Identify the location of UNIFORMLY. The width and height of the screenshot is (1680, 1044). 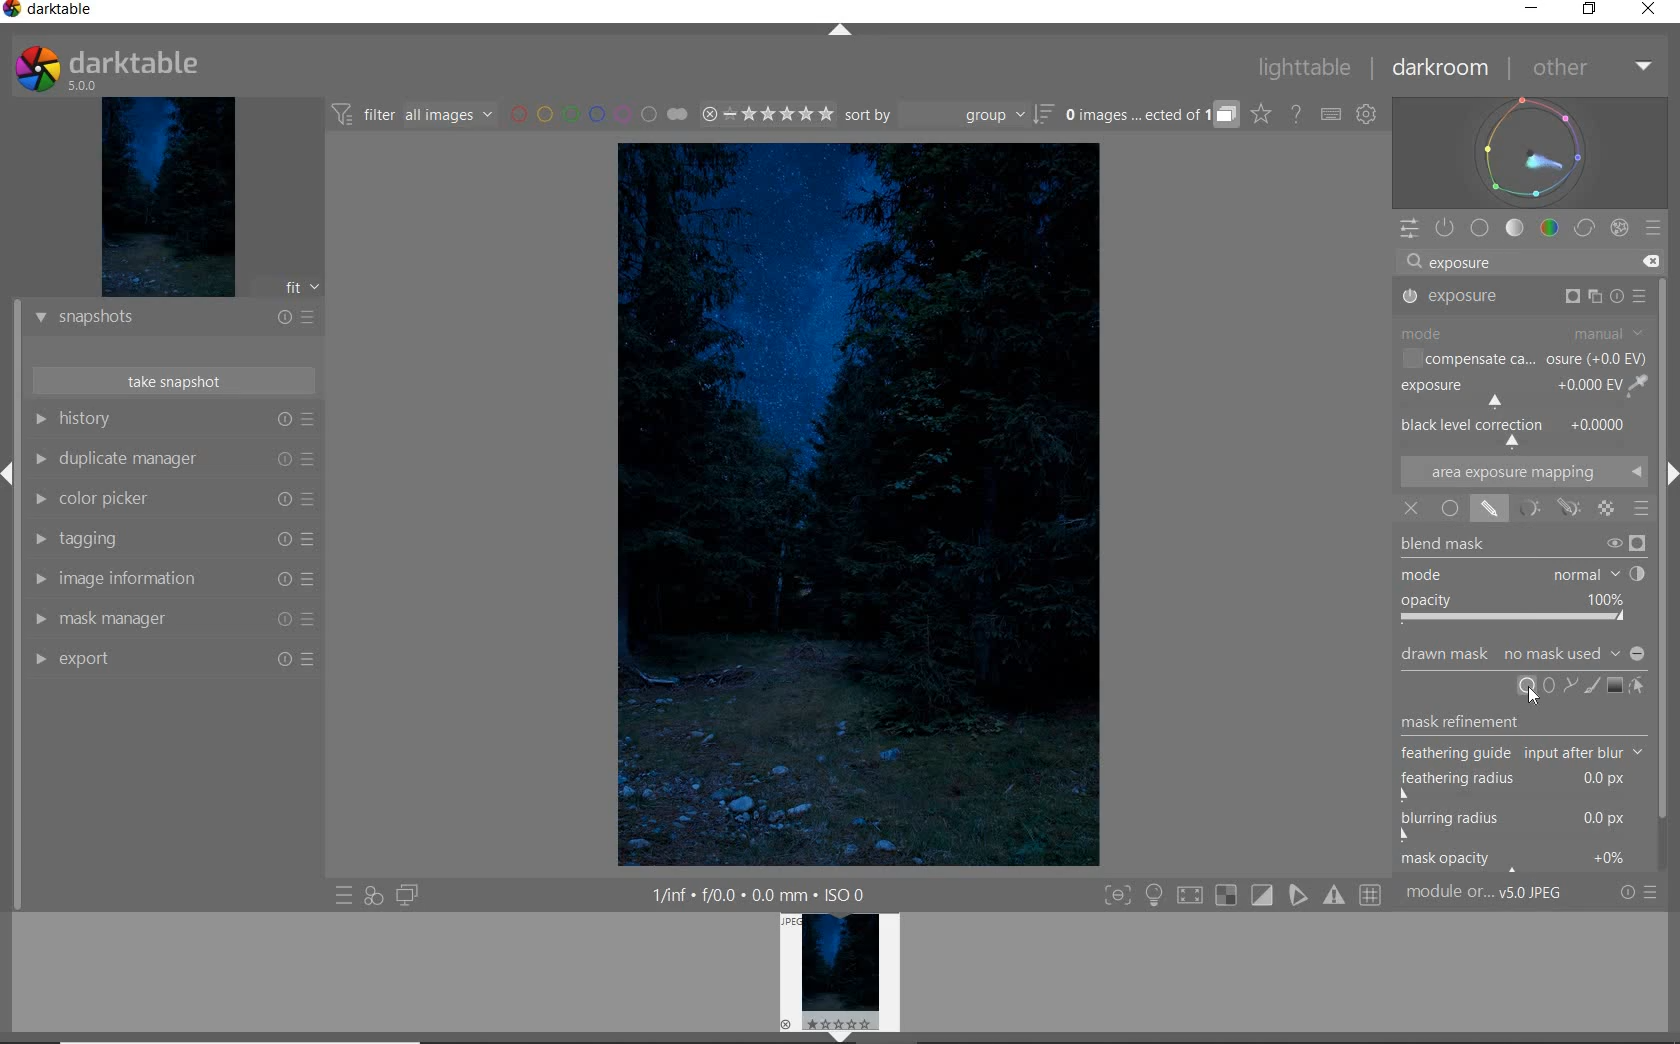
(1447, 509).